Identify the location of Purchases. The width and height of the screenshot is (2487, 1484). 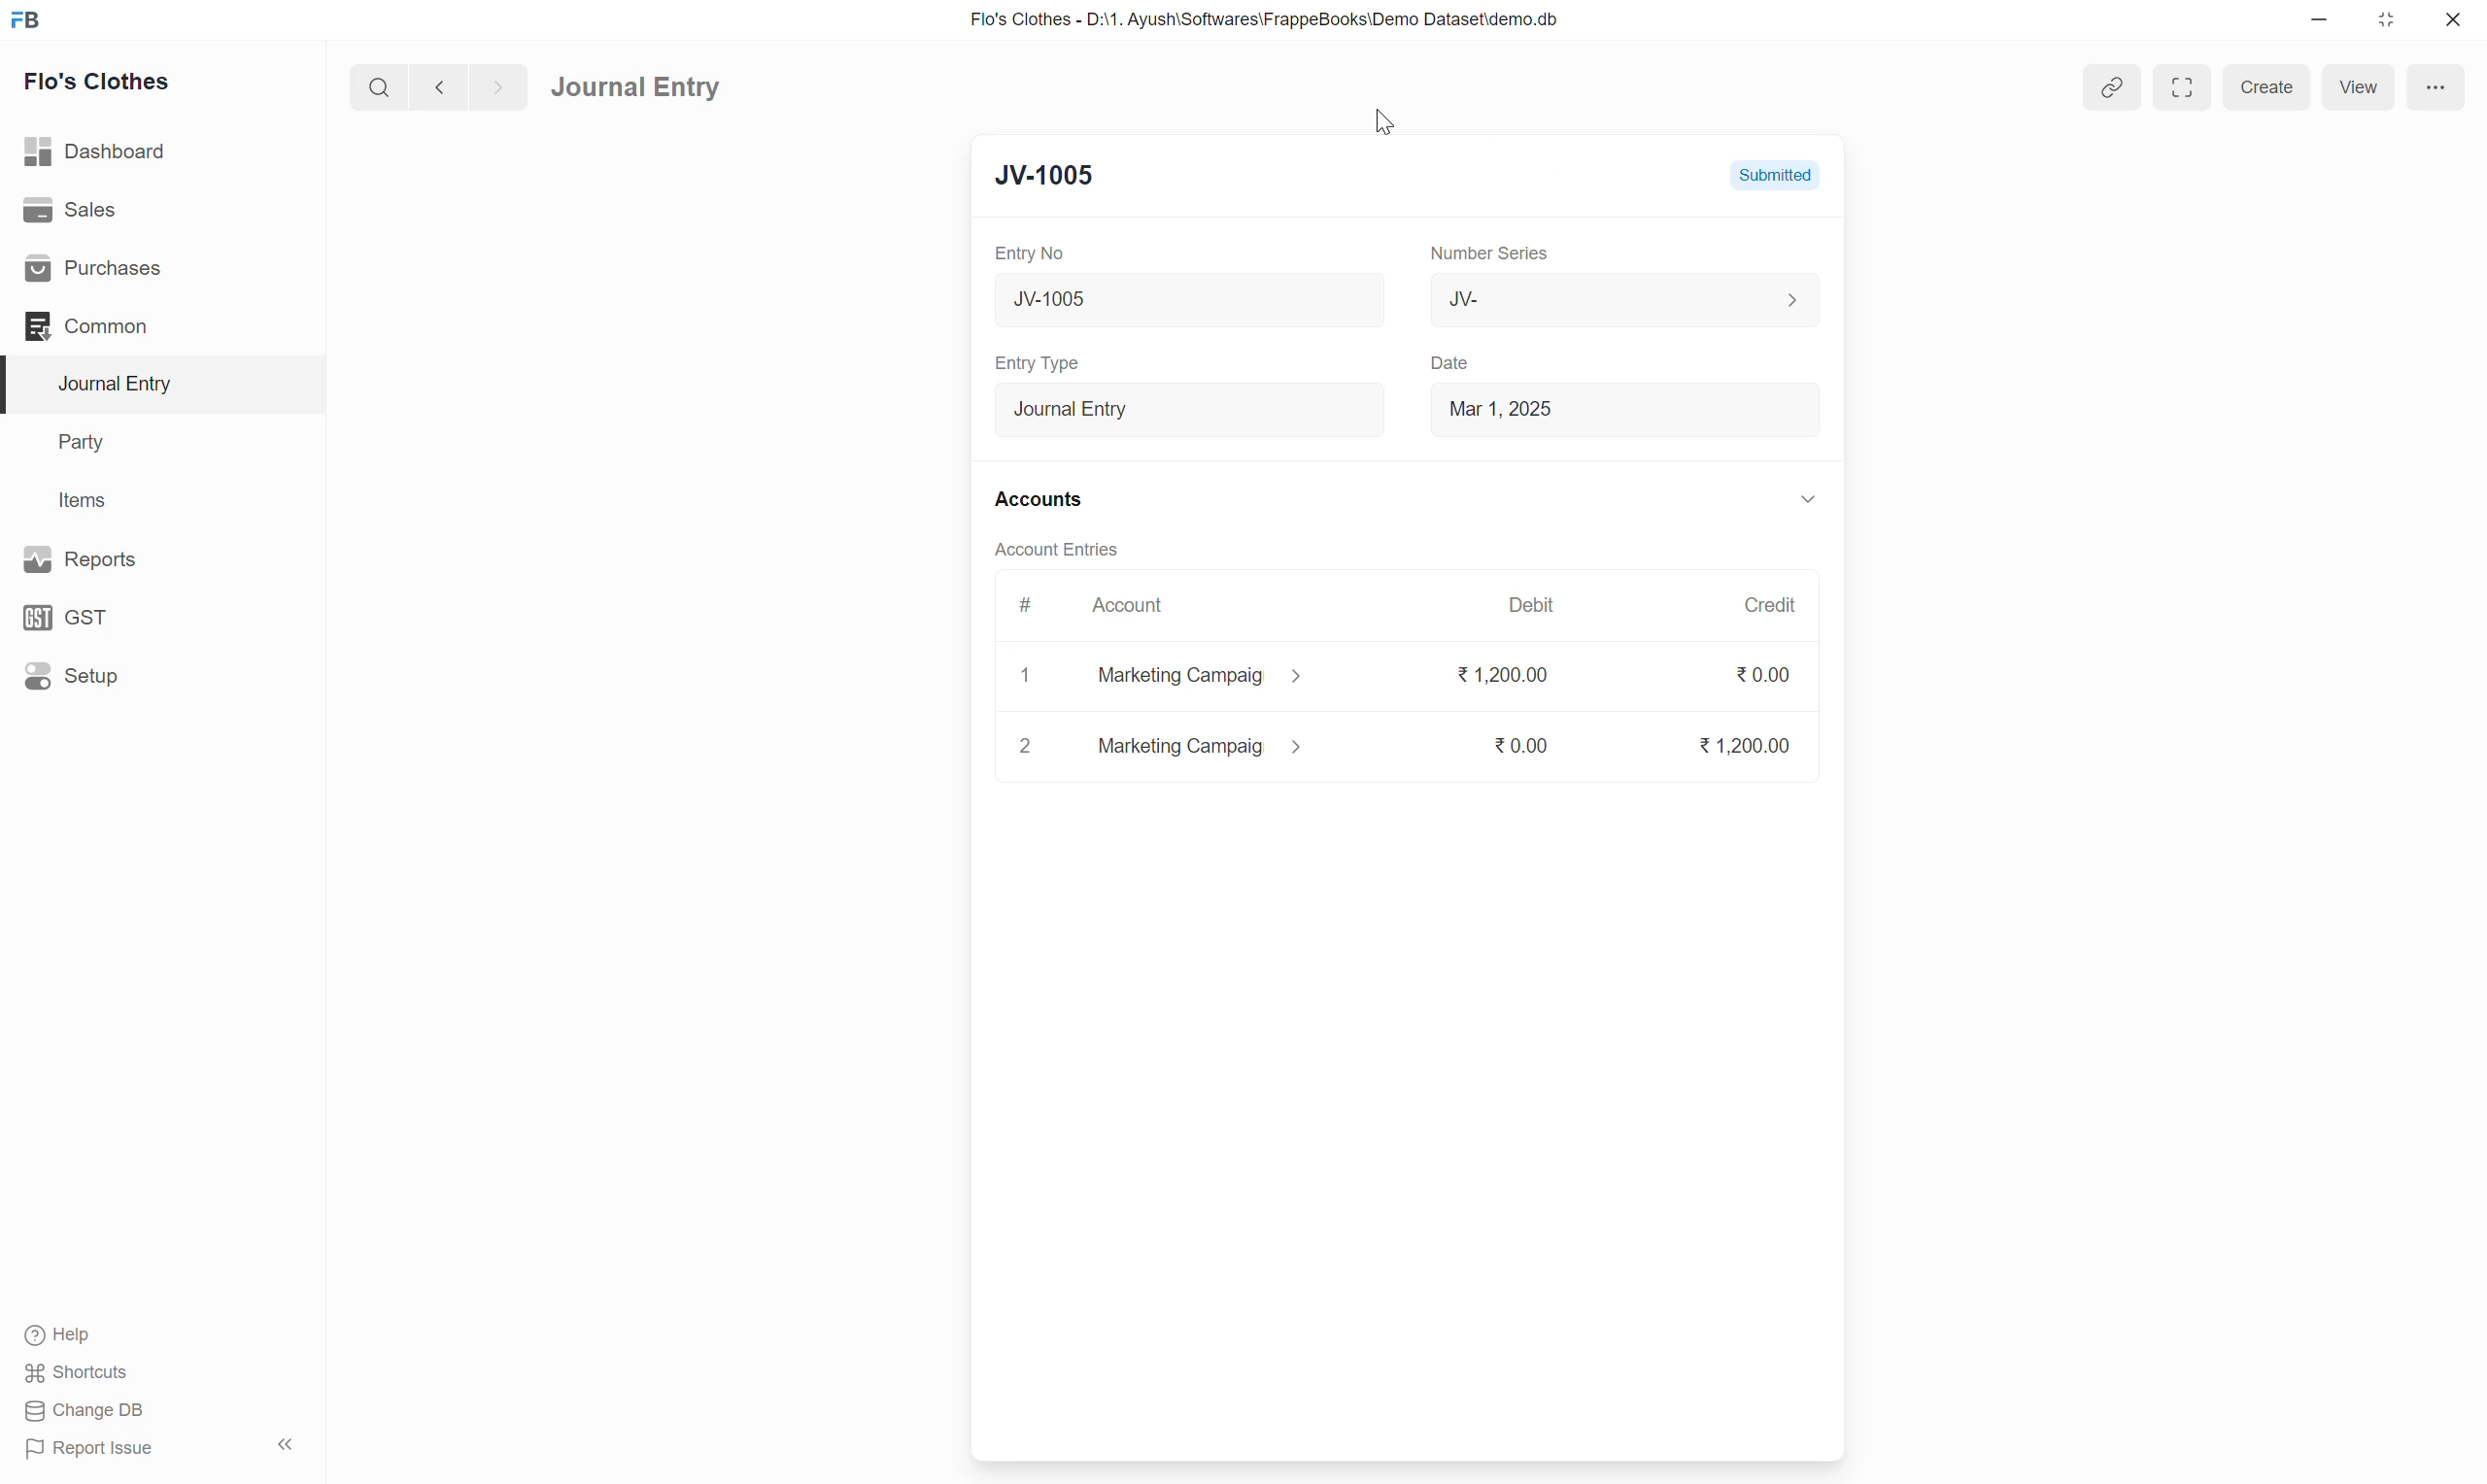
(99, 269).